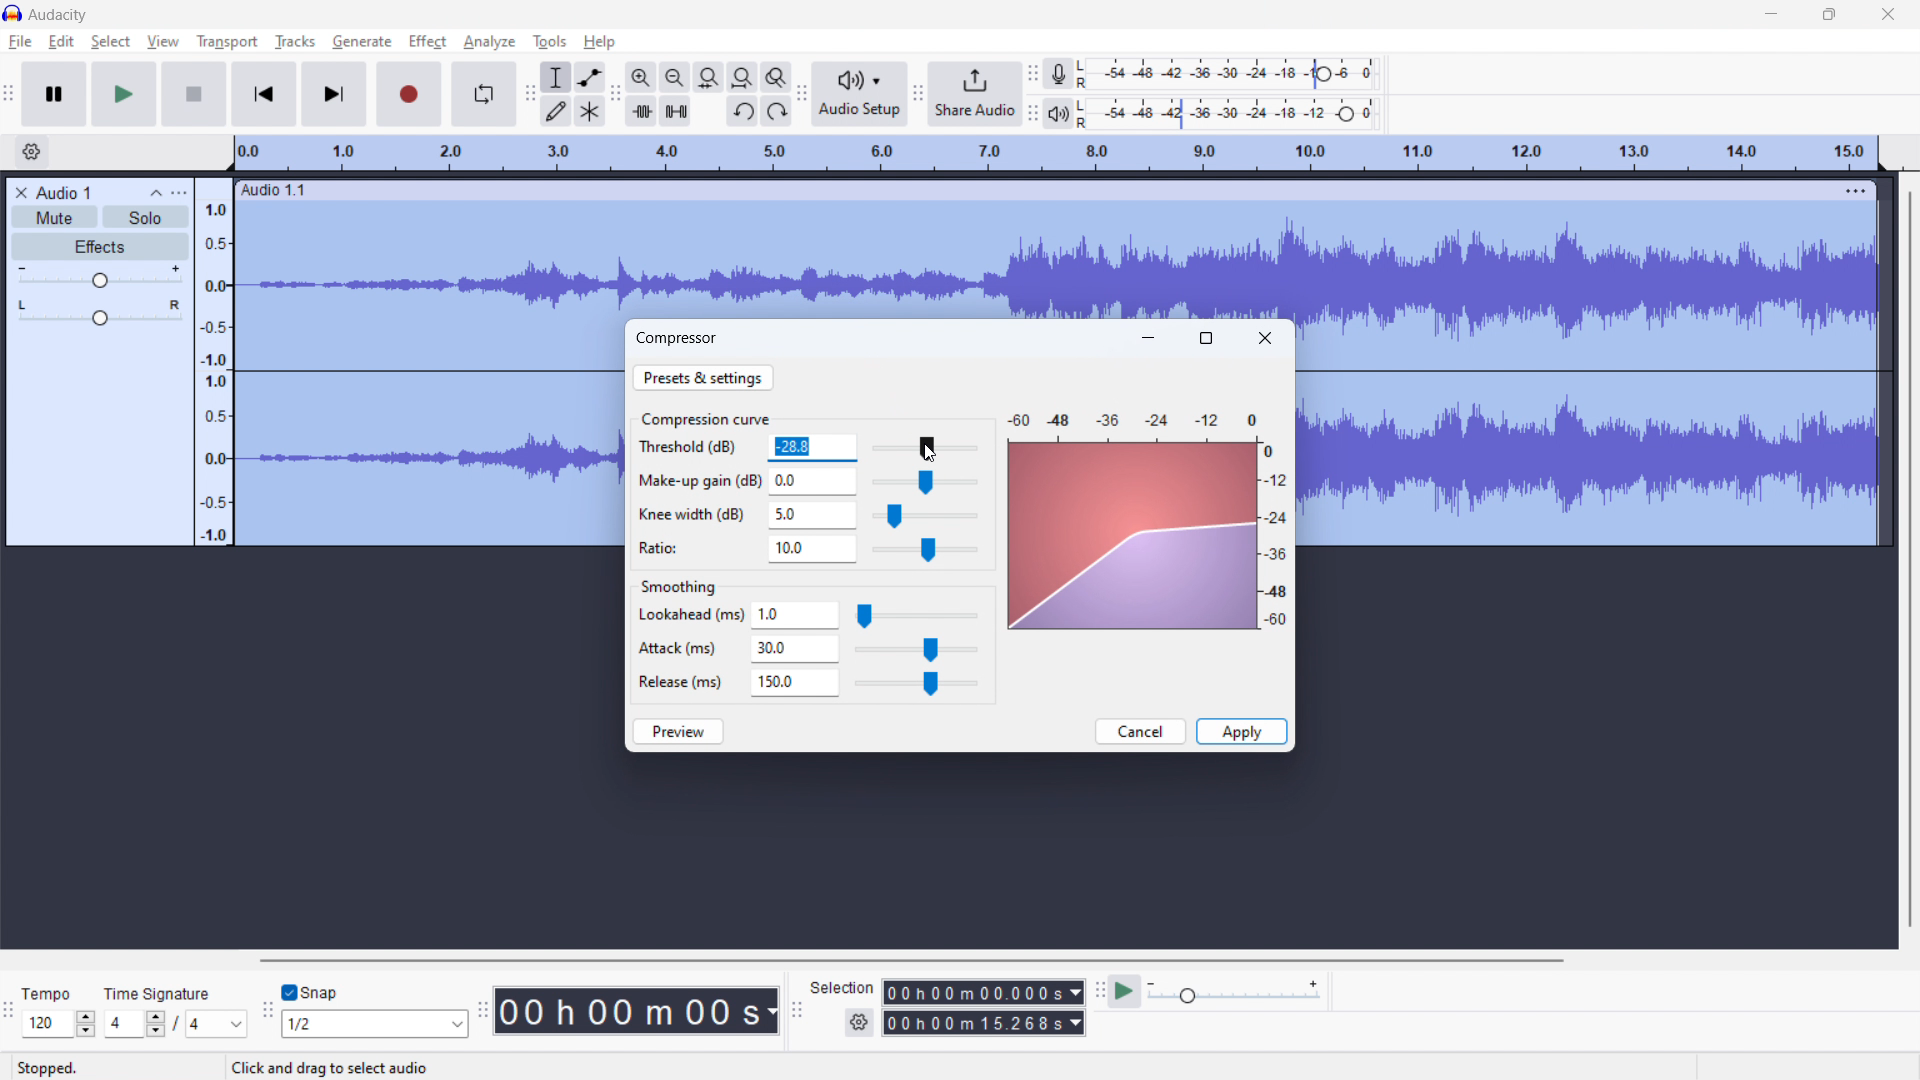 This screenshot has height=1080, width=1920. I want to click on 5.0, so click(812, 515).